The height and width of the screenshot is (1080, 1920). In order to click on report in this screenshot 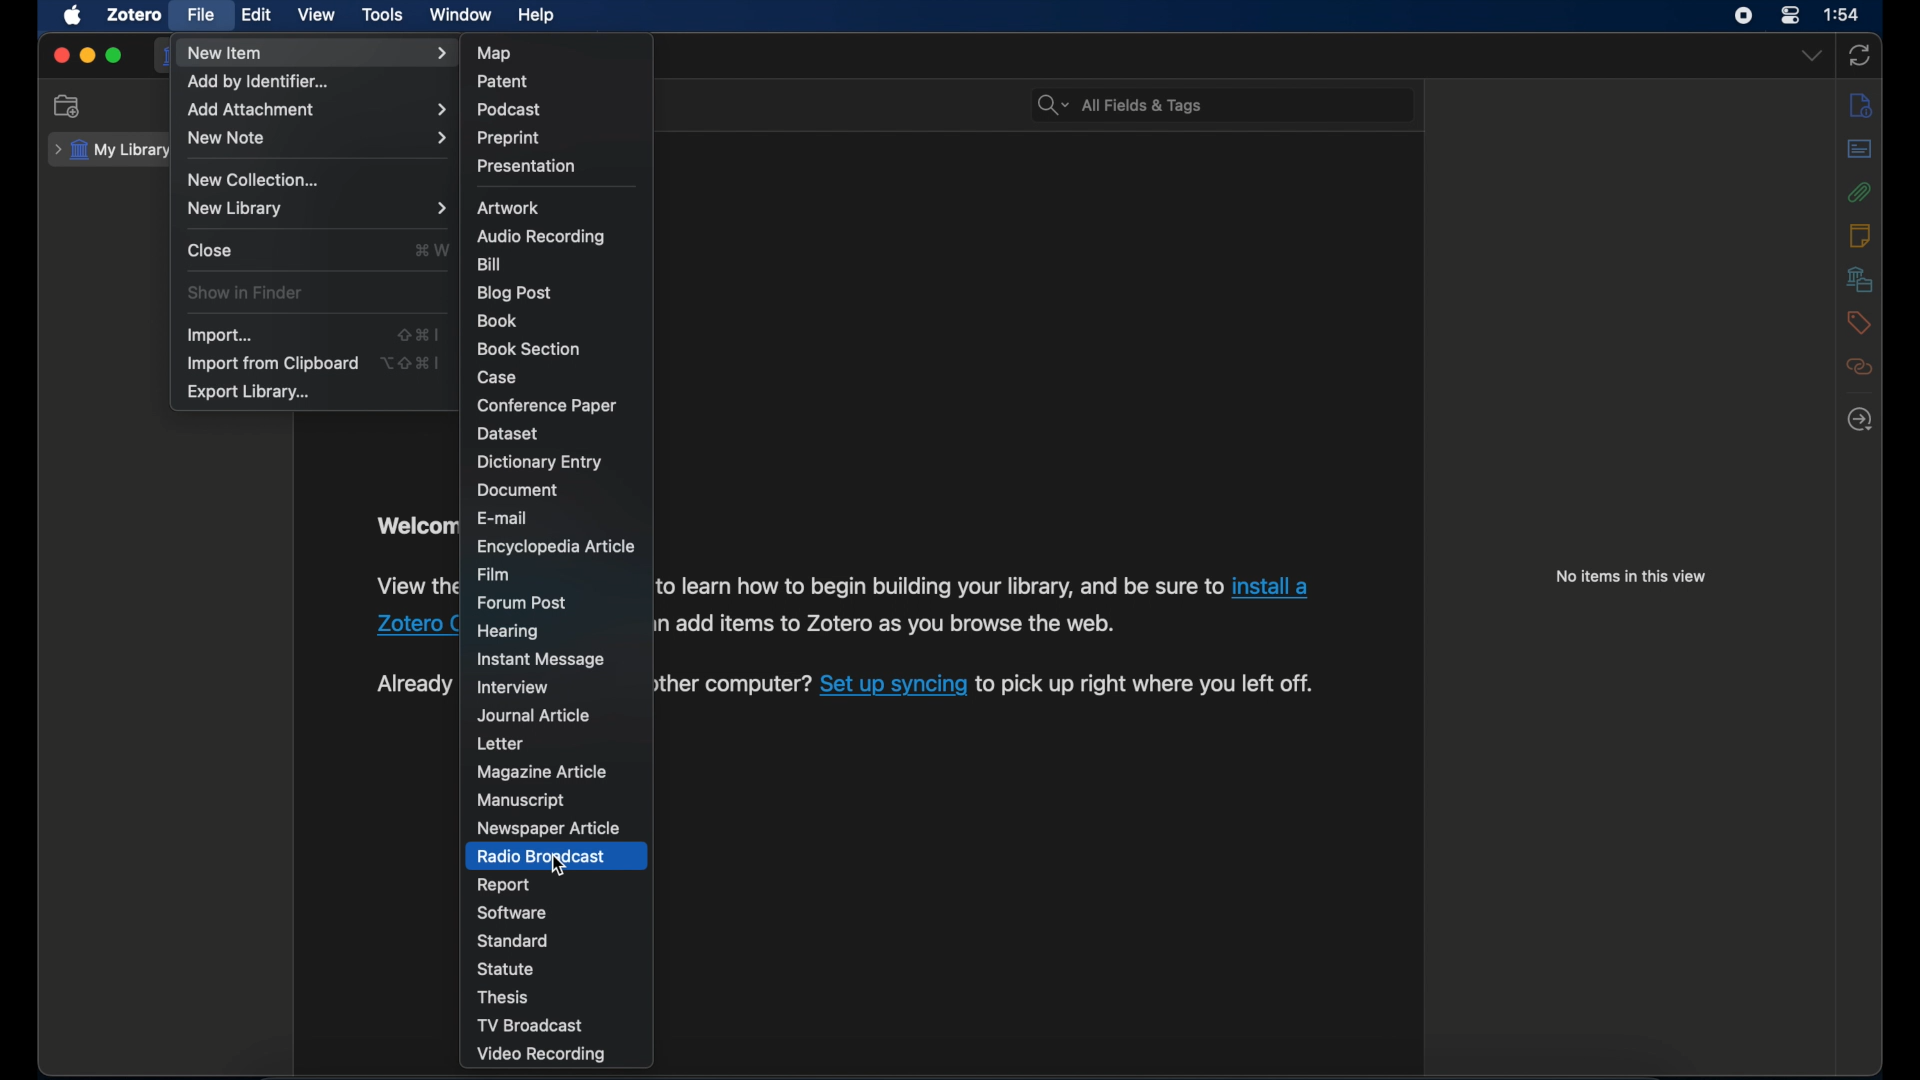, I will do `click(504, 884)`.